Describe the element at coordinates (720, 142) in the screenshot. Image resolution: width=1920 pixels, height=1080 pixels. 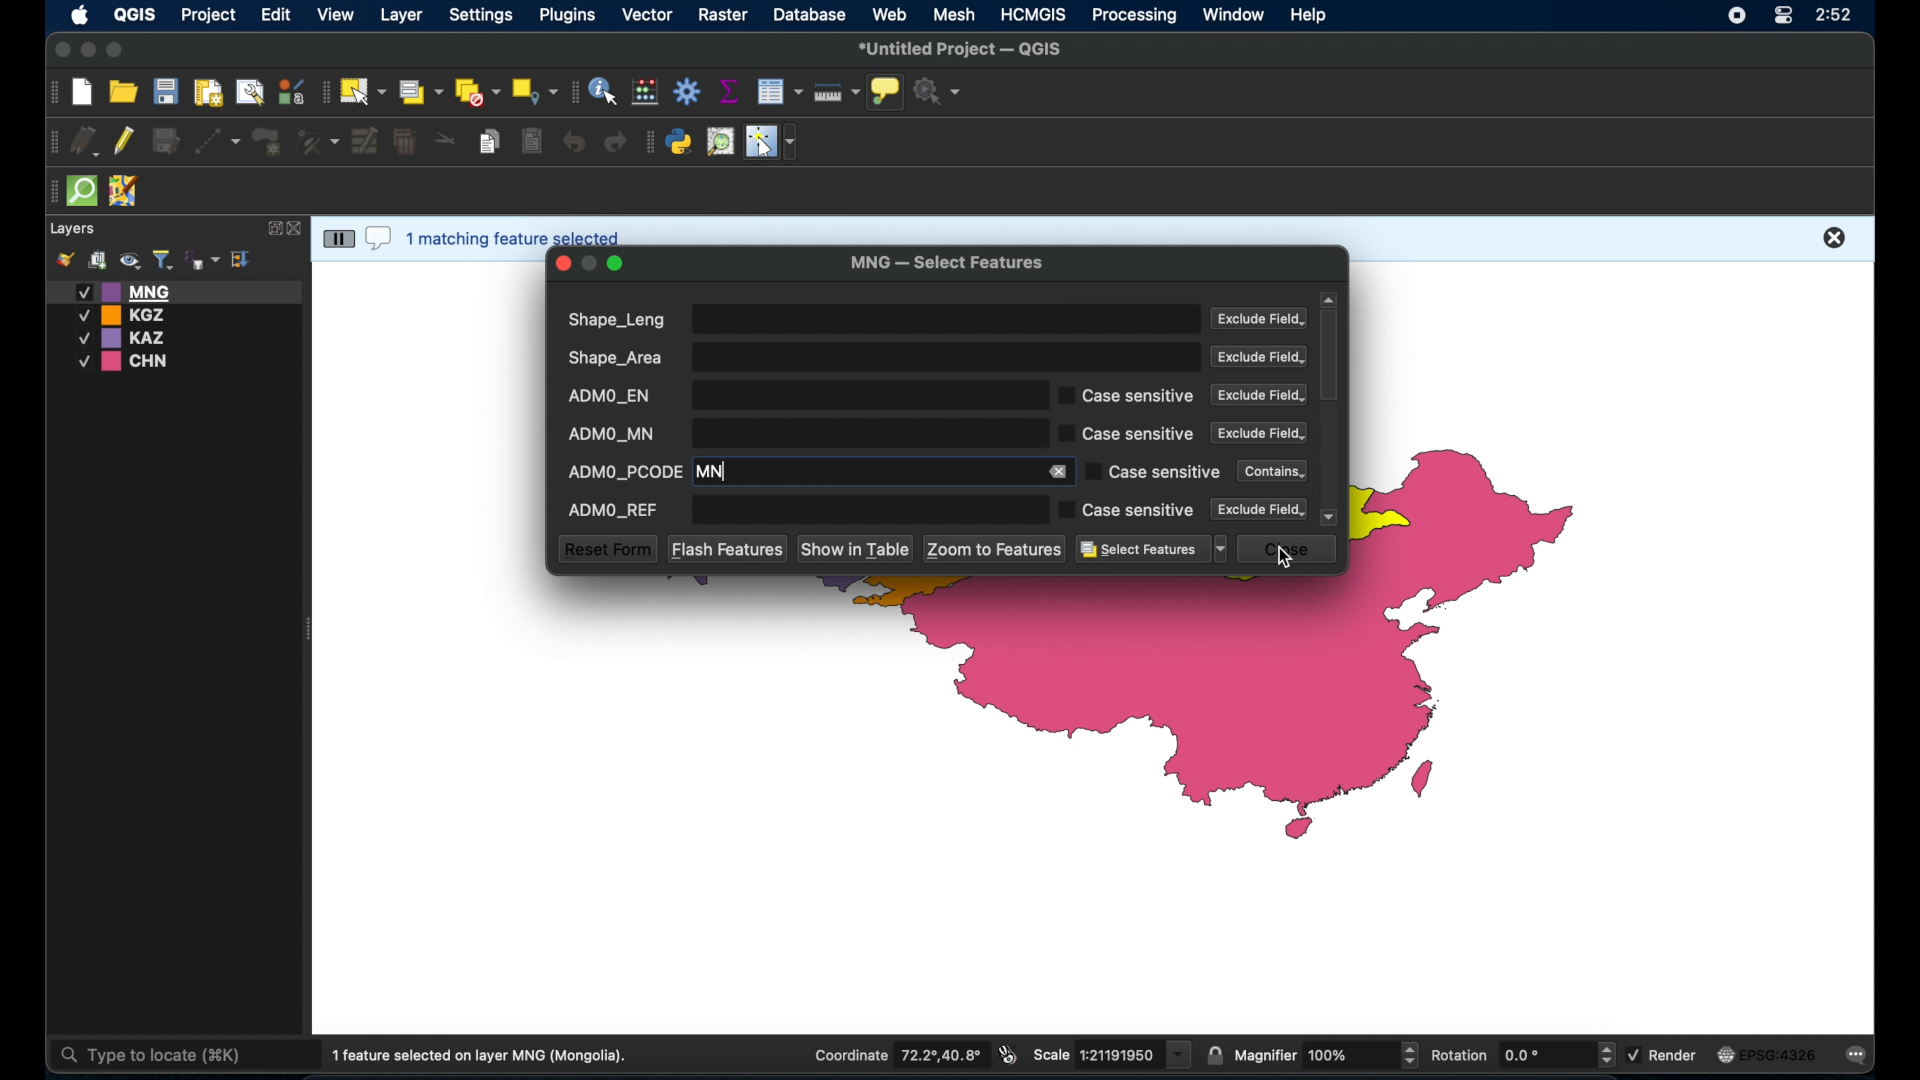
I see `osm place search` at that location.